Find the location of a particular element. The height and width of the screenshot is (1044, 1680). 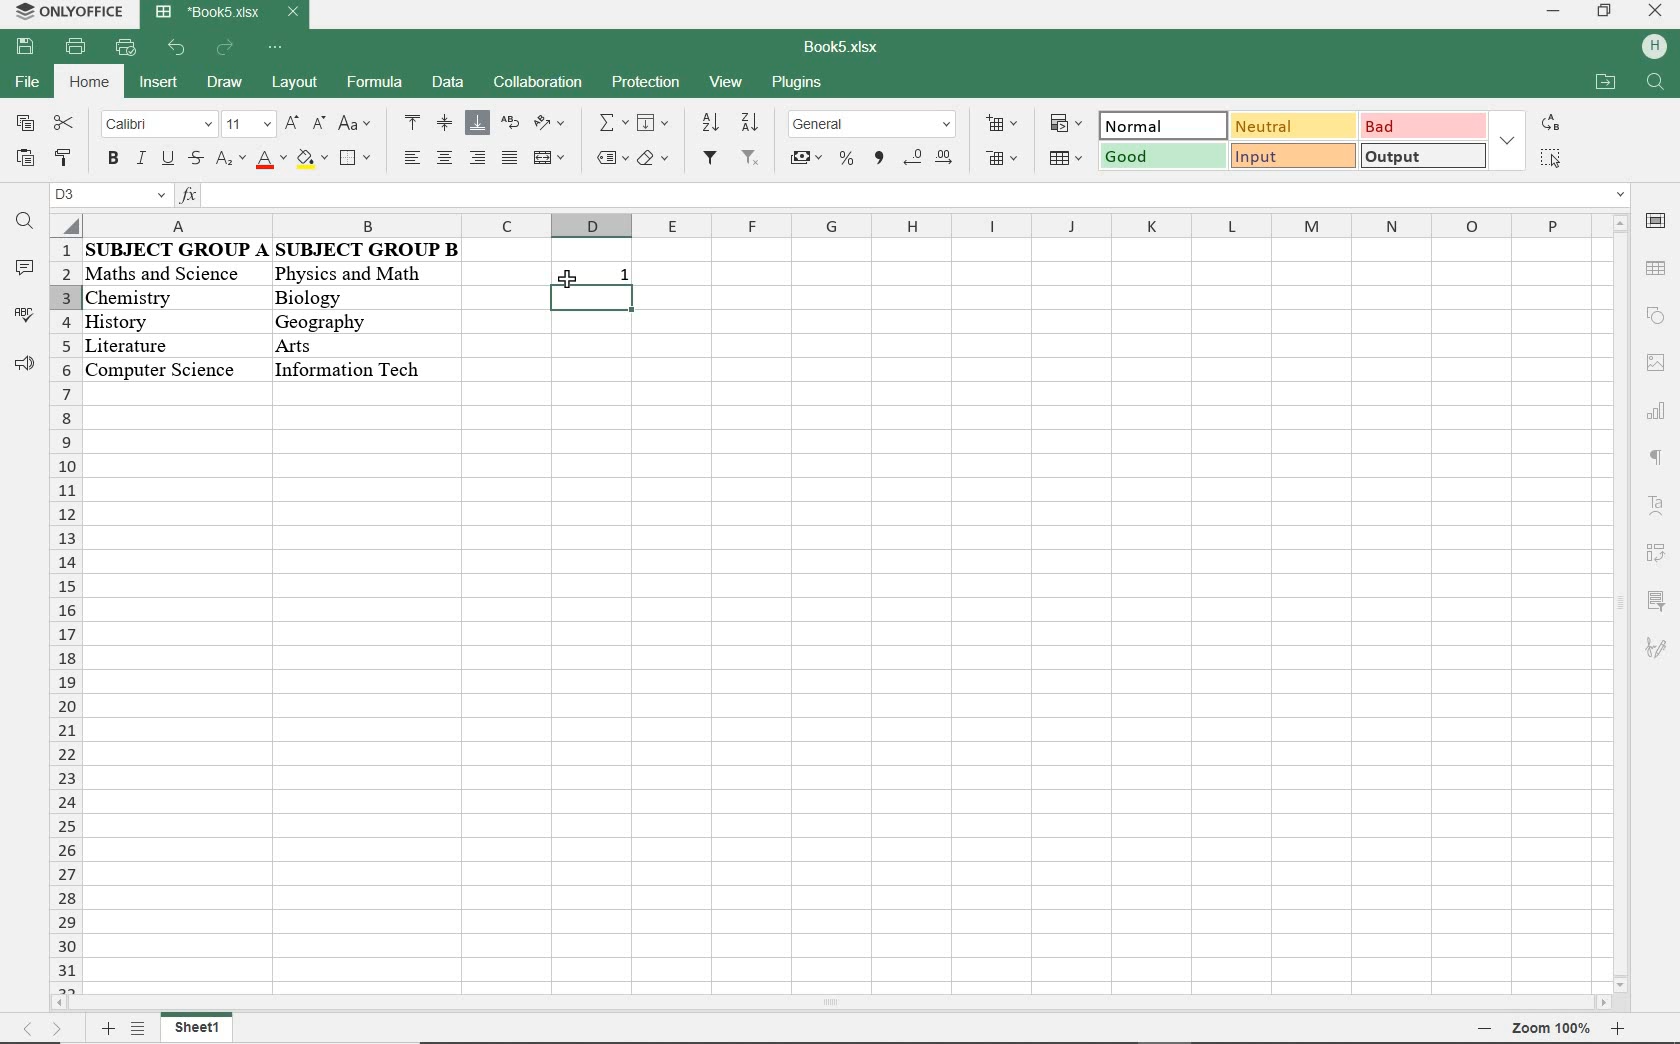

underline is located at coordinates (166, 161).